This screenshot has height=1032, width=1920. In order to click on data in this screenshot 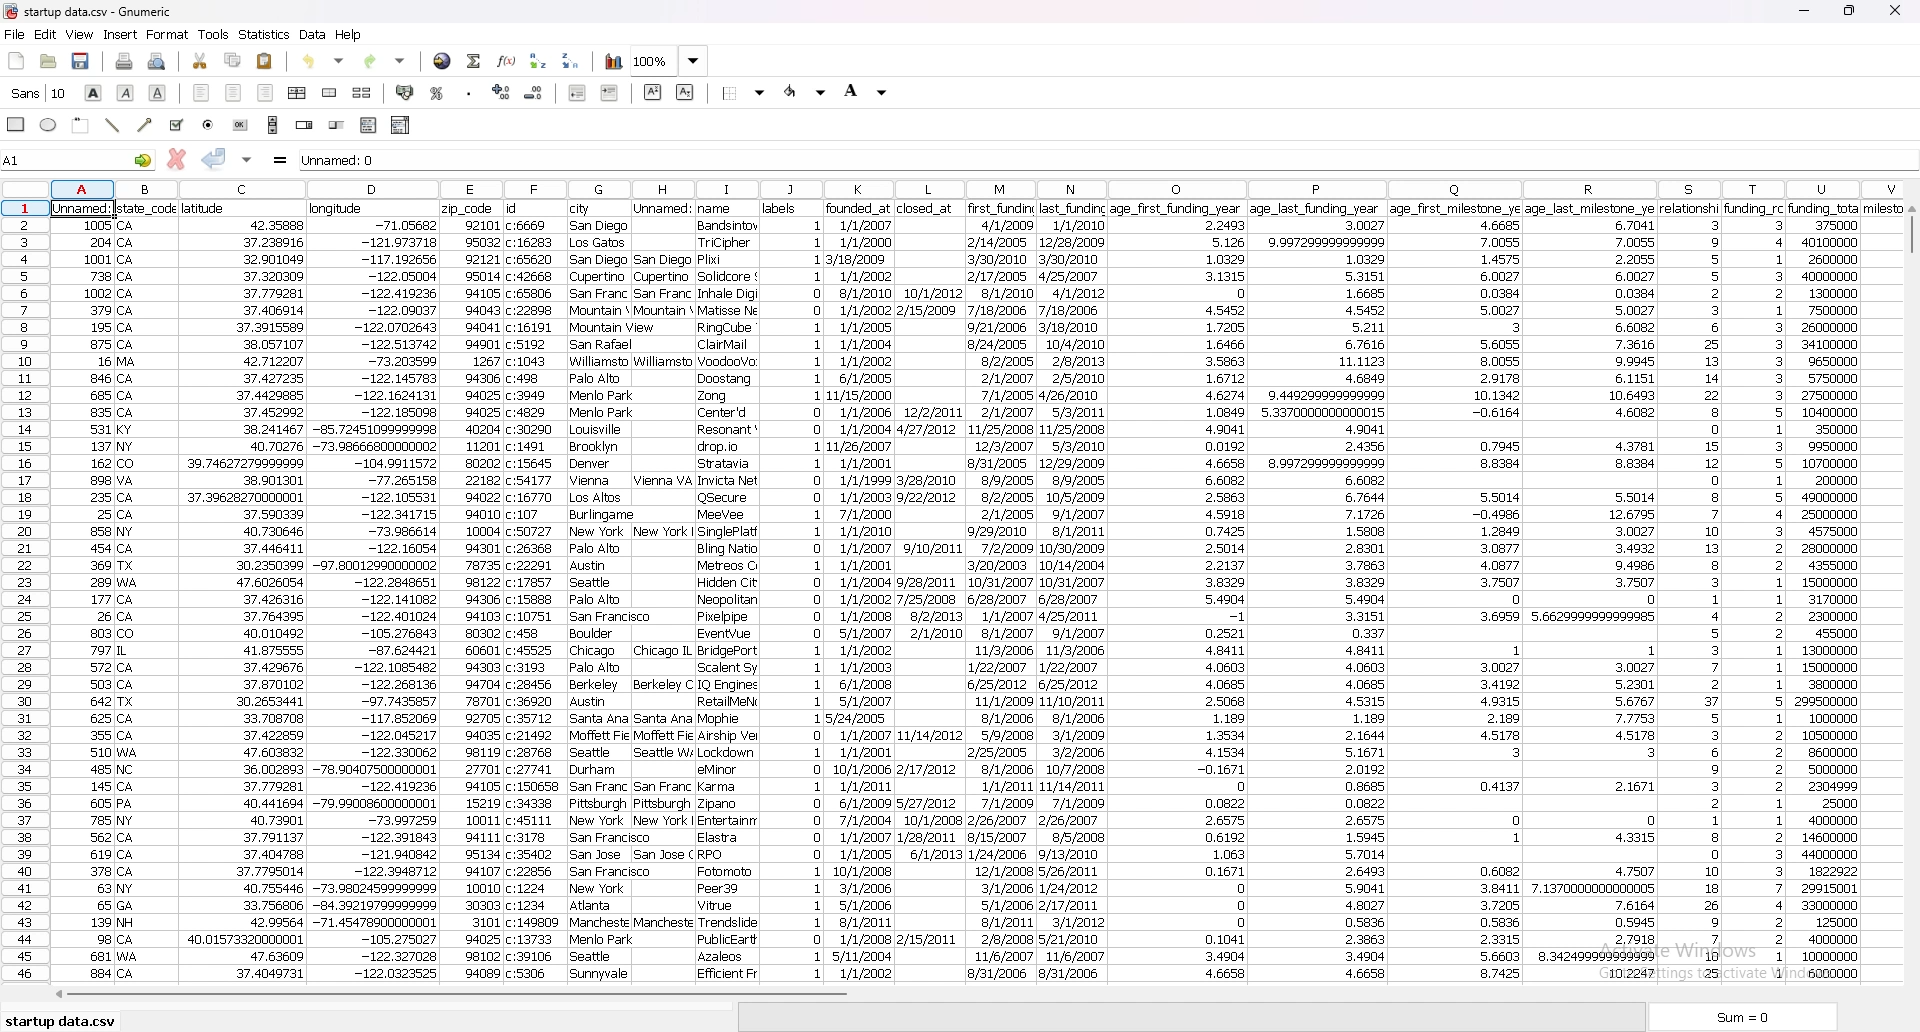, I will do `click(663, 590)`.